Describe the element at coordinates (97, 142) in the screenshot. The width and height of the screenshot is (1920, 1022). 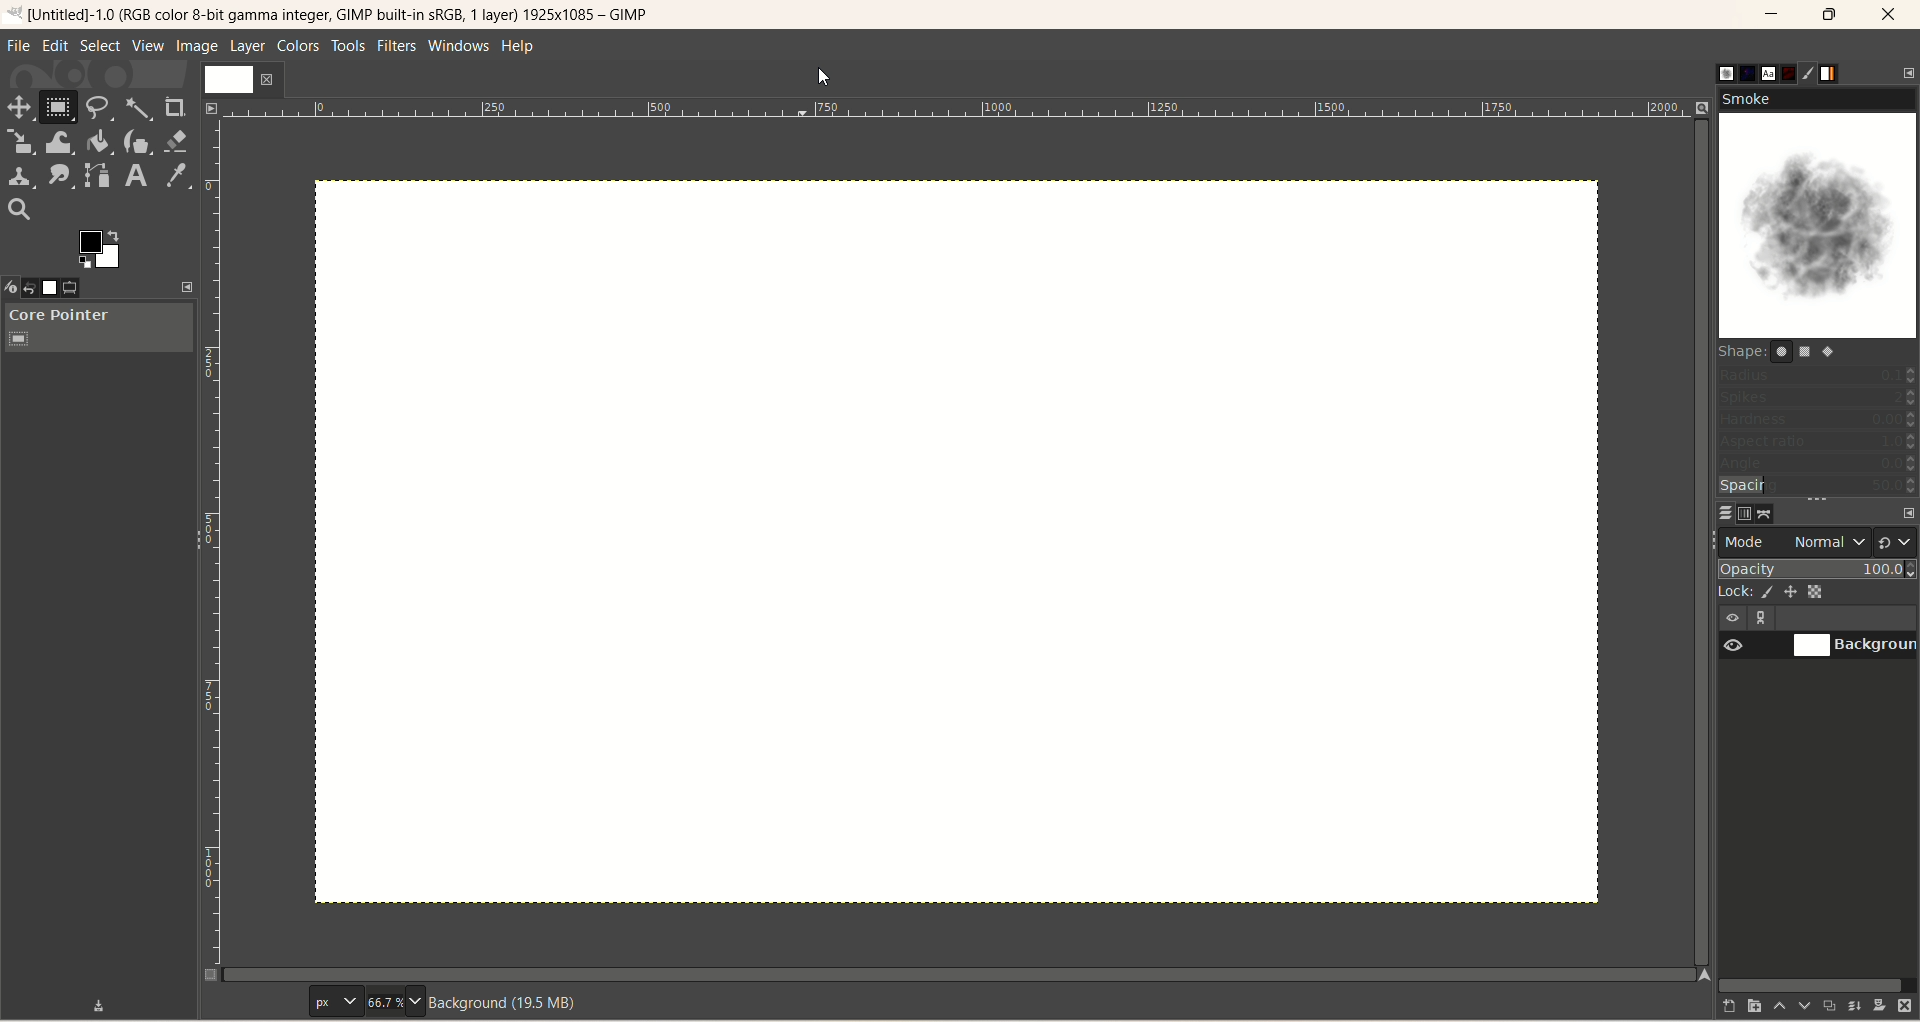
I see `bucket fill tool` at that location.